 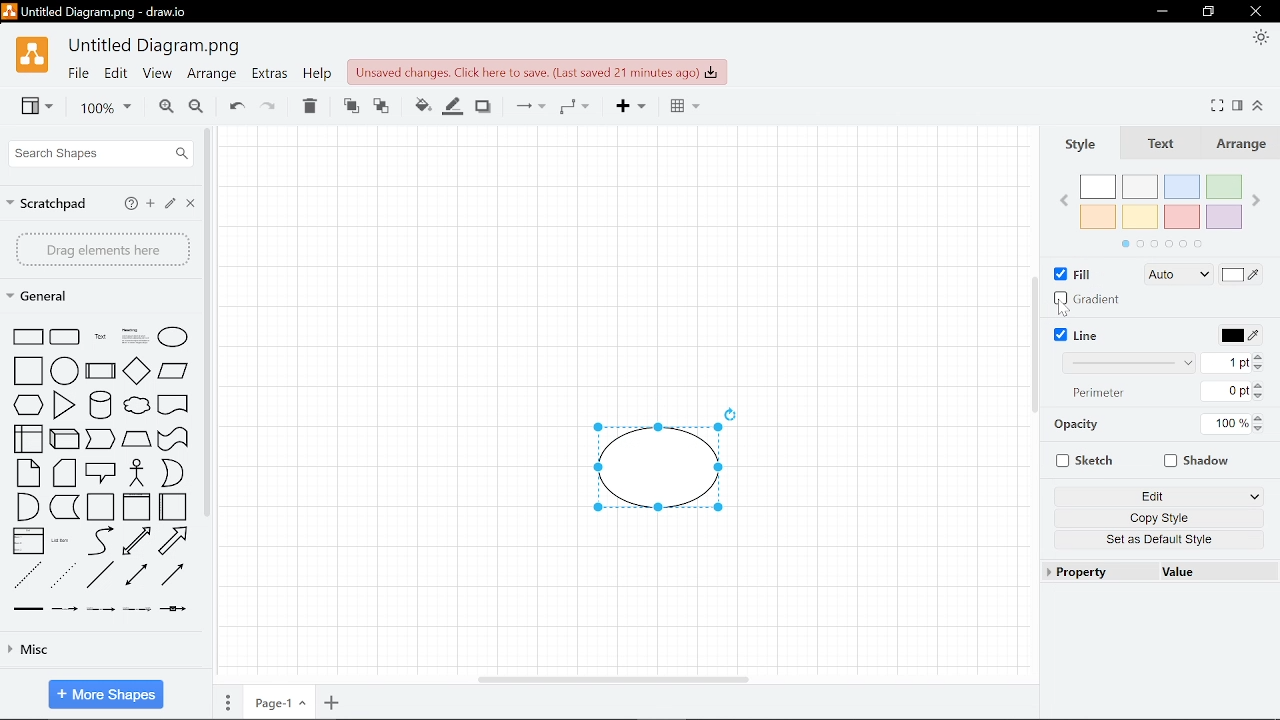 I want to click on Line color, so click(x=452, y=105).